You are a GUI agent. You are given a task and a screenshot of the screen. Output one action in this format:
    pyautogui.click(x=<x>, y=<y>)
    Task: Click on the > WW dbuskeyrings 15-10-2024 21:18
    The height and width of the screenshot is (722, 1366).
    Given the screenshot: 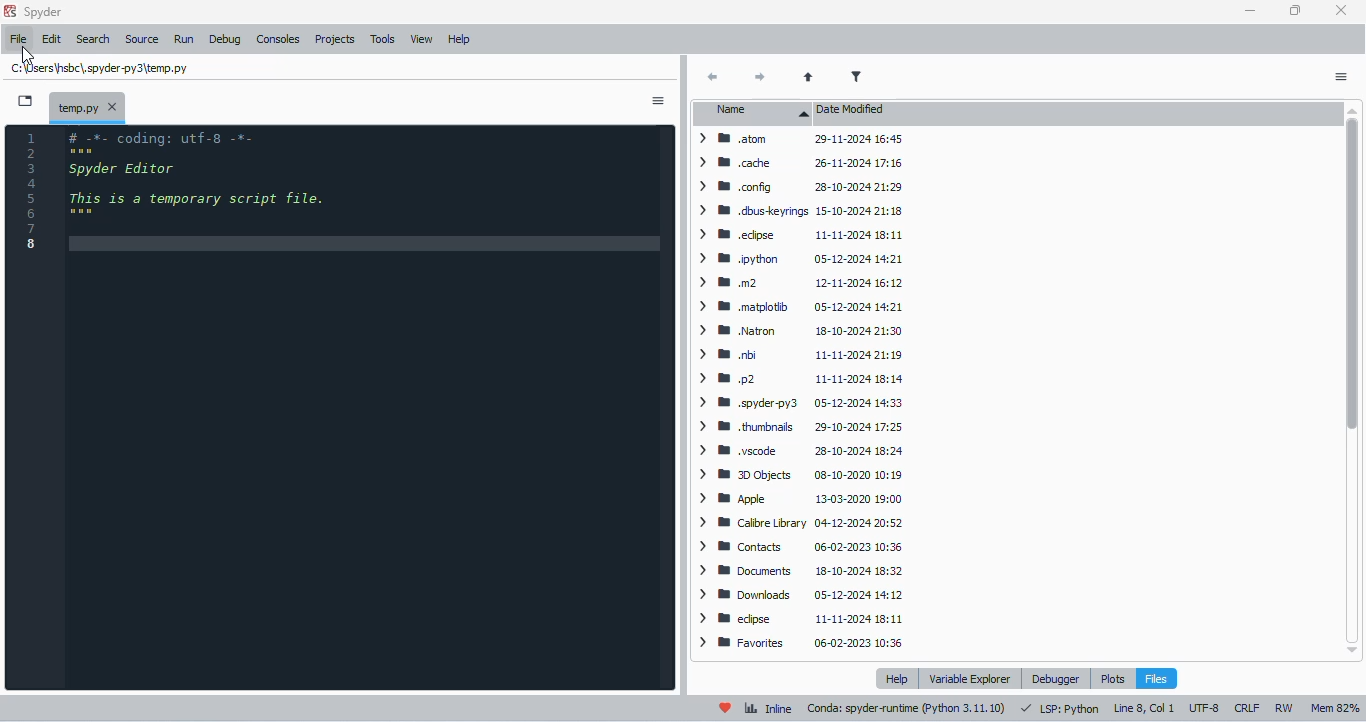 What is the action you would take?
    pyautogui.click(x=796, y=212)
    